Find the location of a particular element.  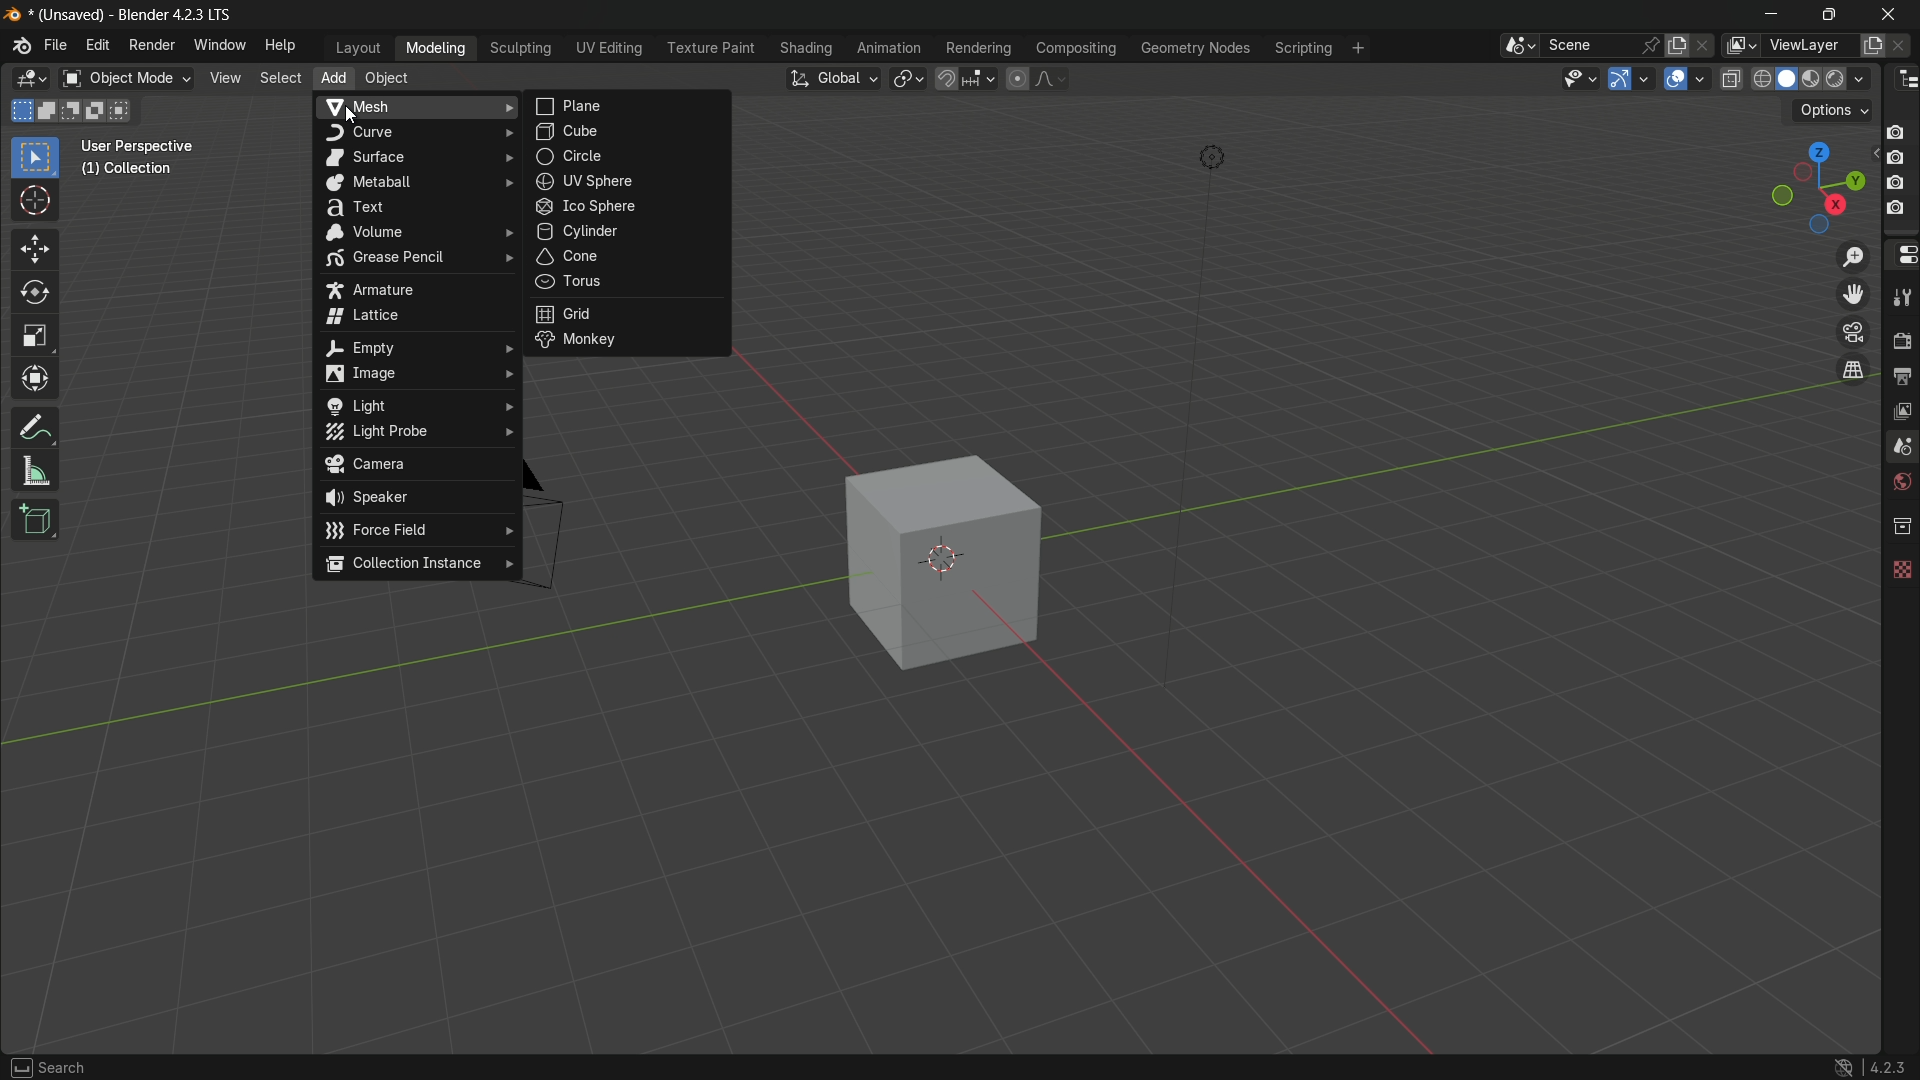

rotate and preset viewpoint is located at coordinates (1813, 184).